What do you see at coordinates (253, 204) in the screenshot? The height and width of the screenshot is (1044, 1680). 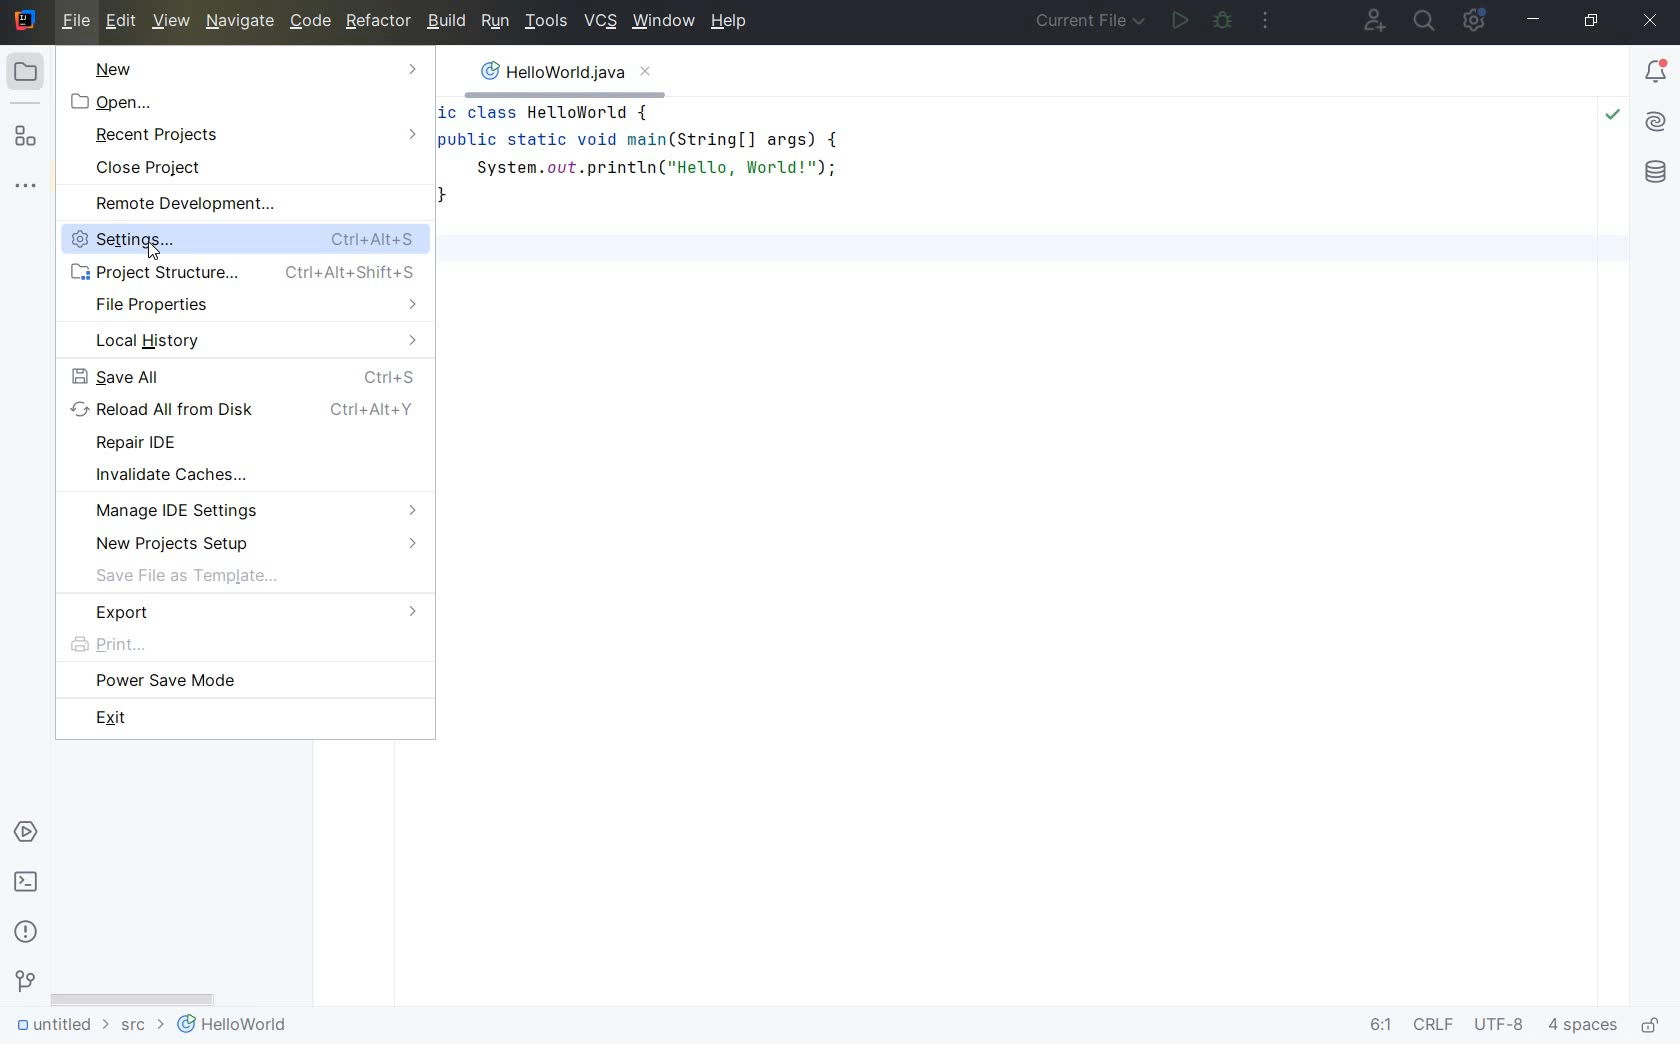 I see `REMOTE DEVELOPMENT` at bounding box center [253, 204].